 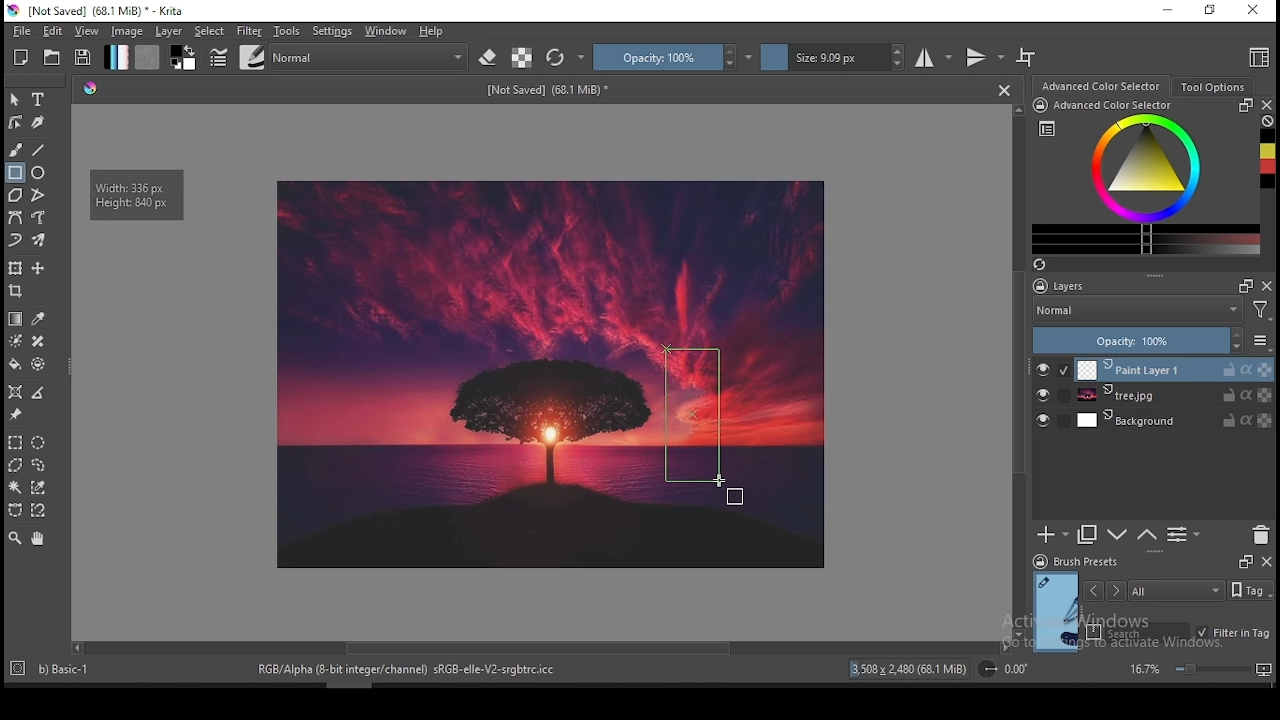 I want to click on selectshapes tool, so click(x=15, y=100).